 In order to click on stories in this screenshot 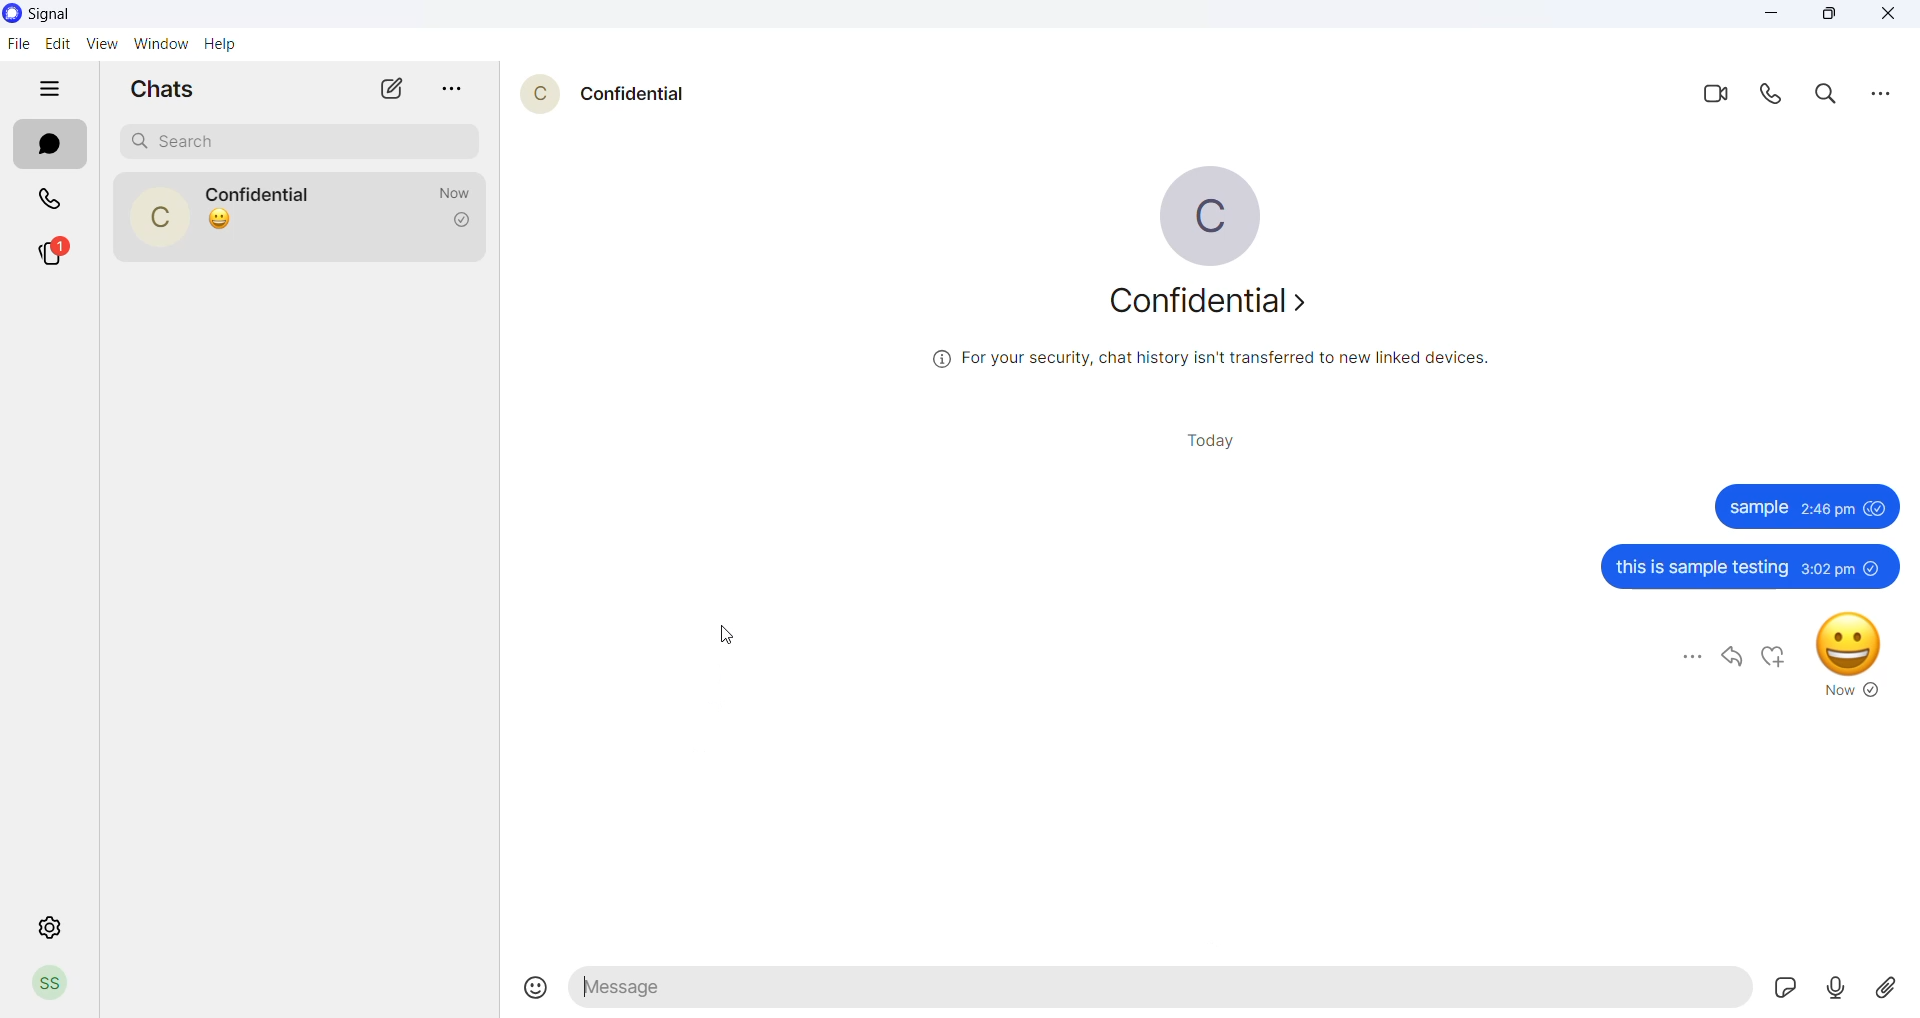, I will do `click(55, 252)`.